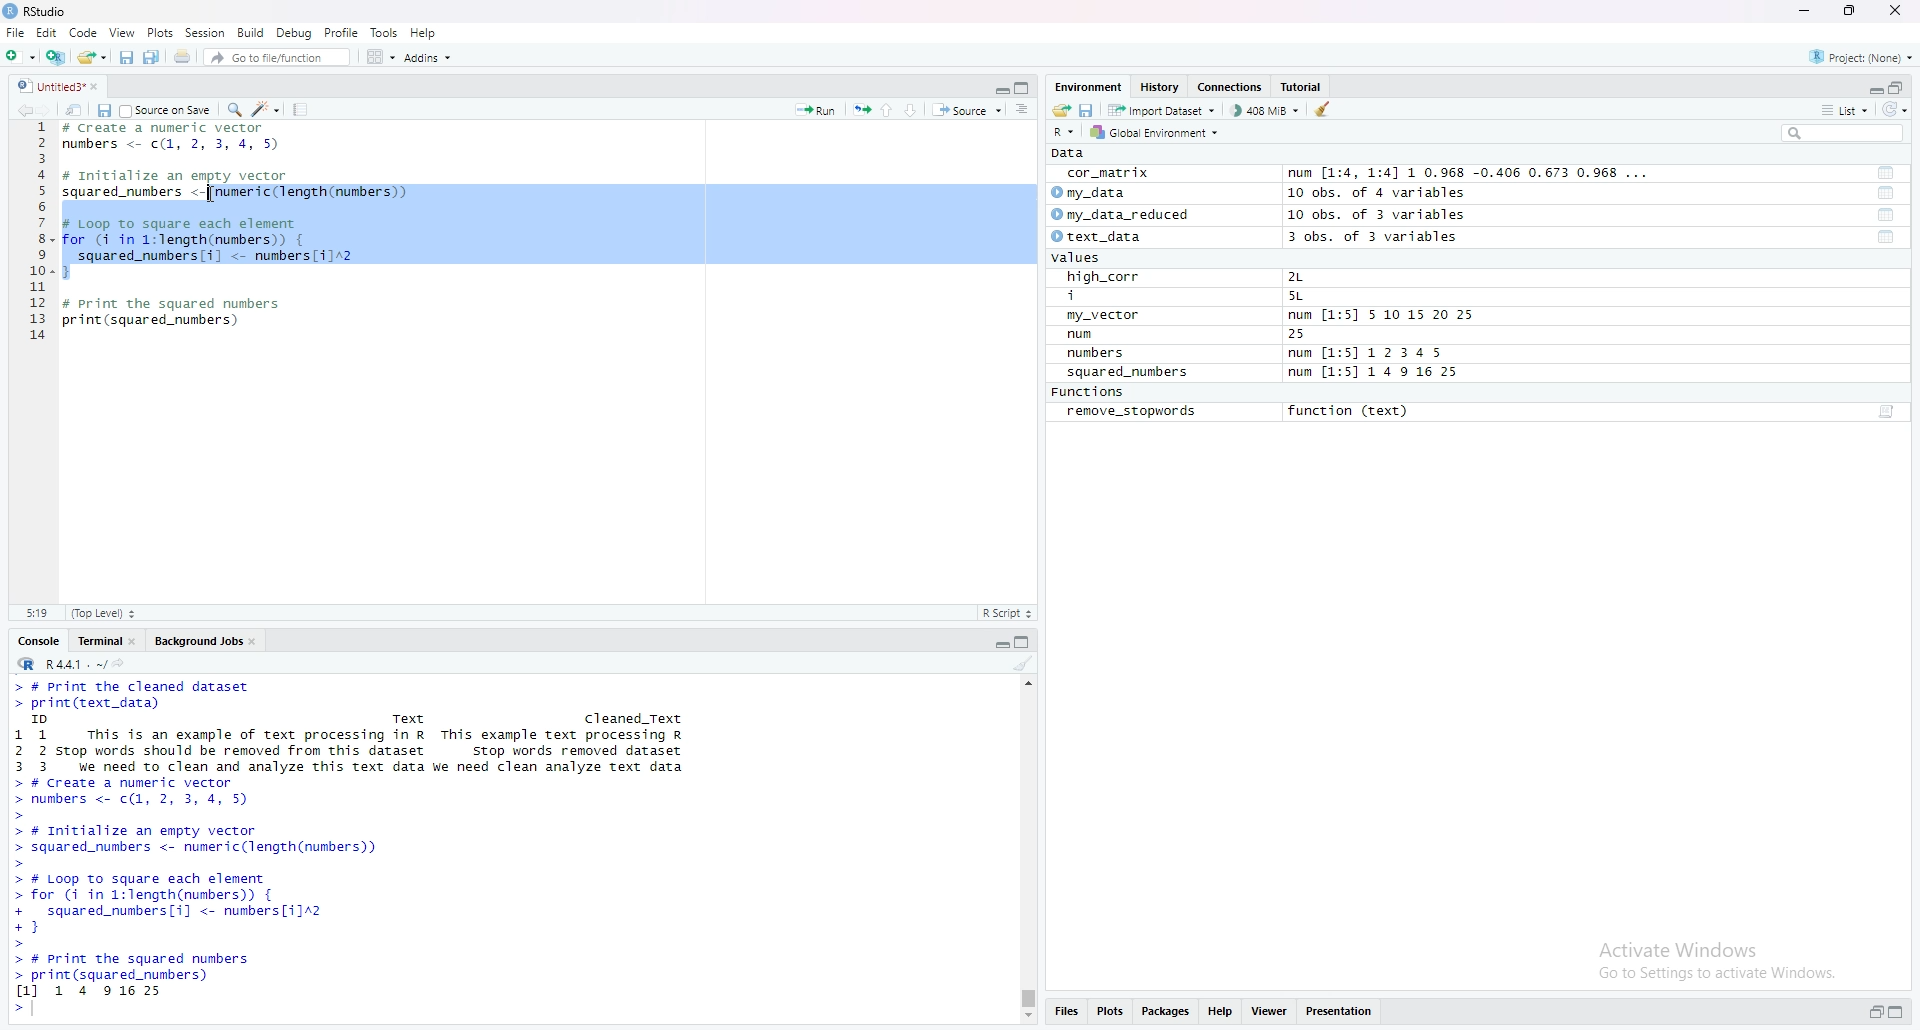 The height and width of the screenshot is (1030, 1920). What do you see at coordinates (197, 639) in the screenshot?
I see `Background Jobs` at bounding box center [197, 639].